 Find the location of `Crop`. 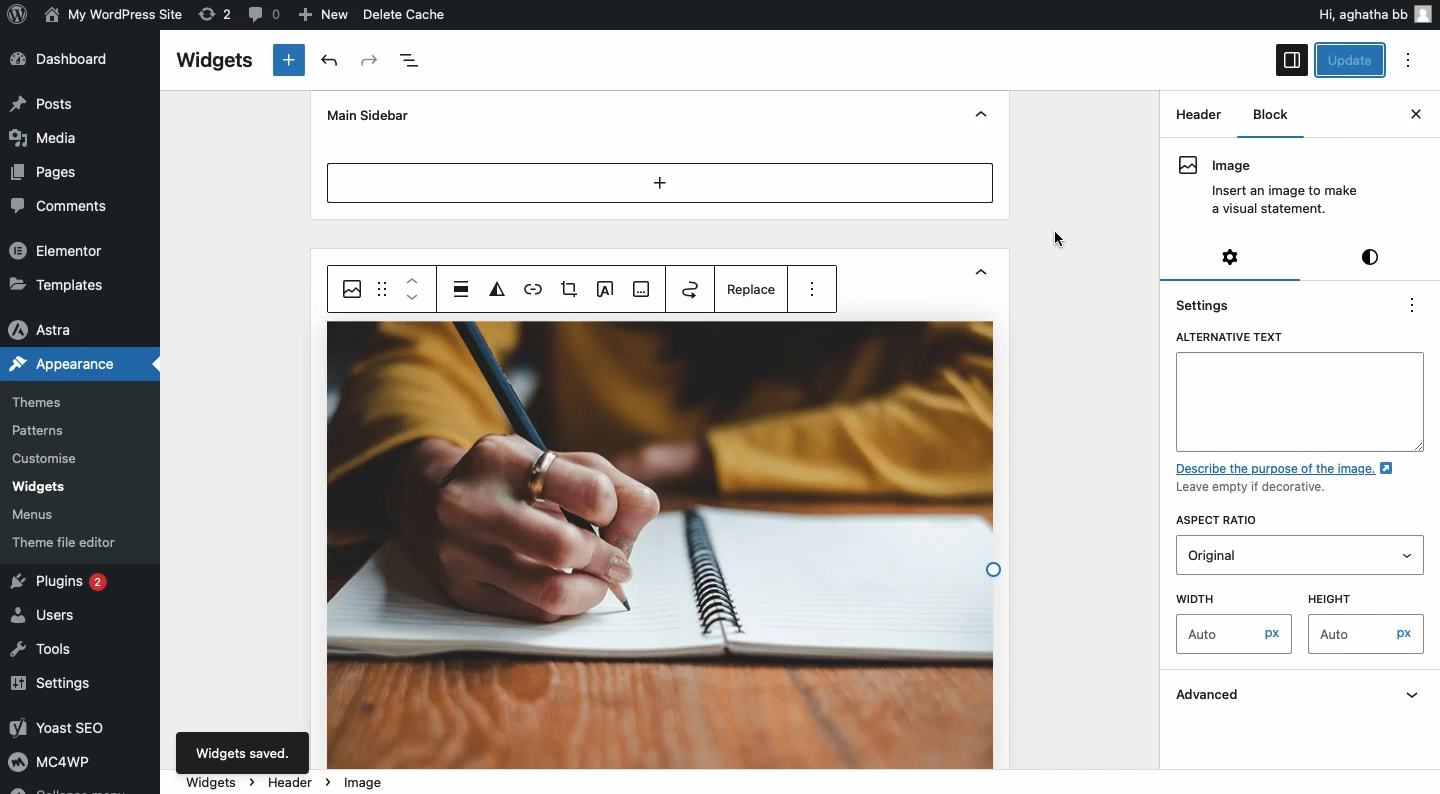

Crop is located at coordinates (568, 290).